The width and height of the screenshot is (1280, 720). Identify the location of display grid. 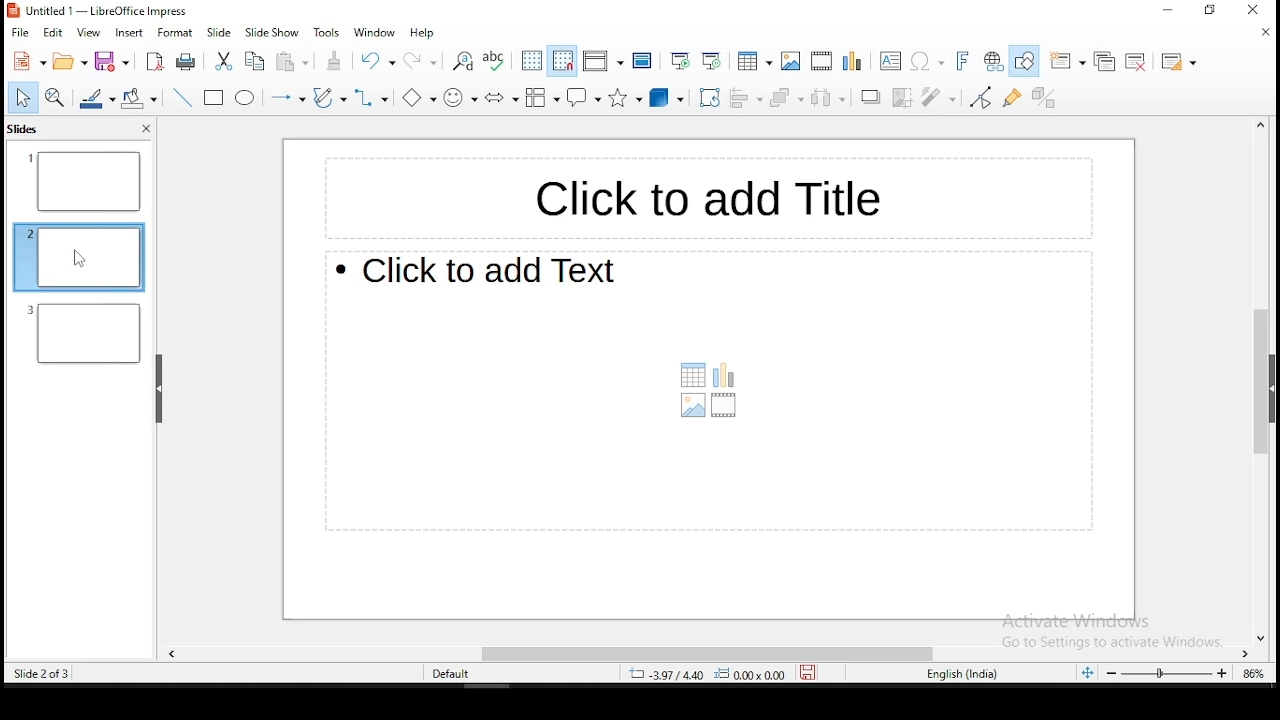
(532, 62).